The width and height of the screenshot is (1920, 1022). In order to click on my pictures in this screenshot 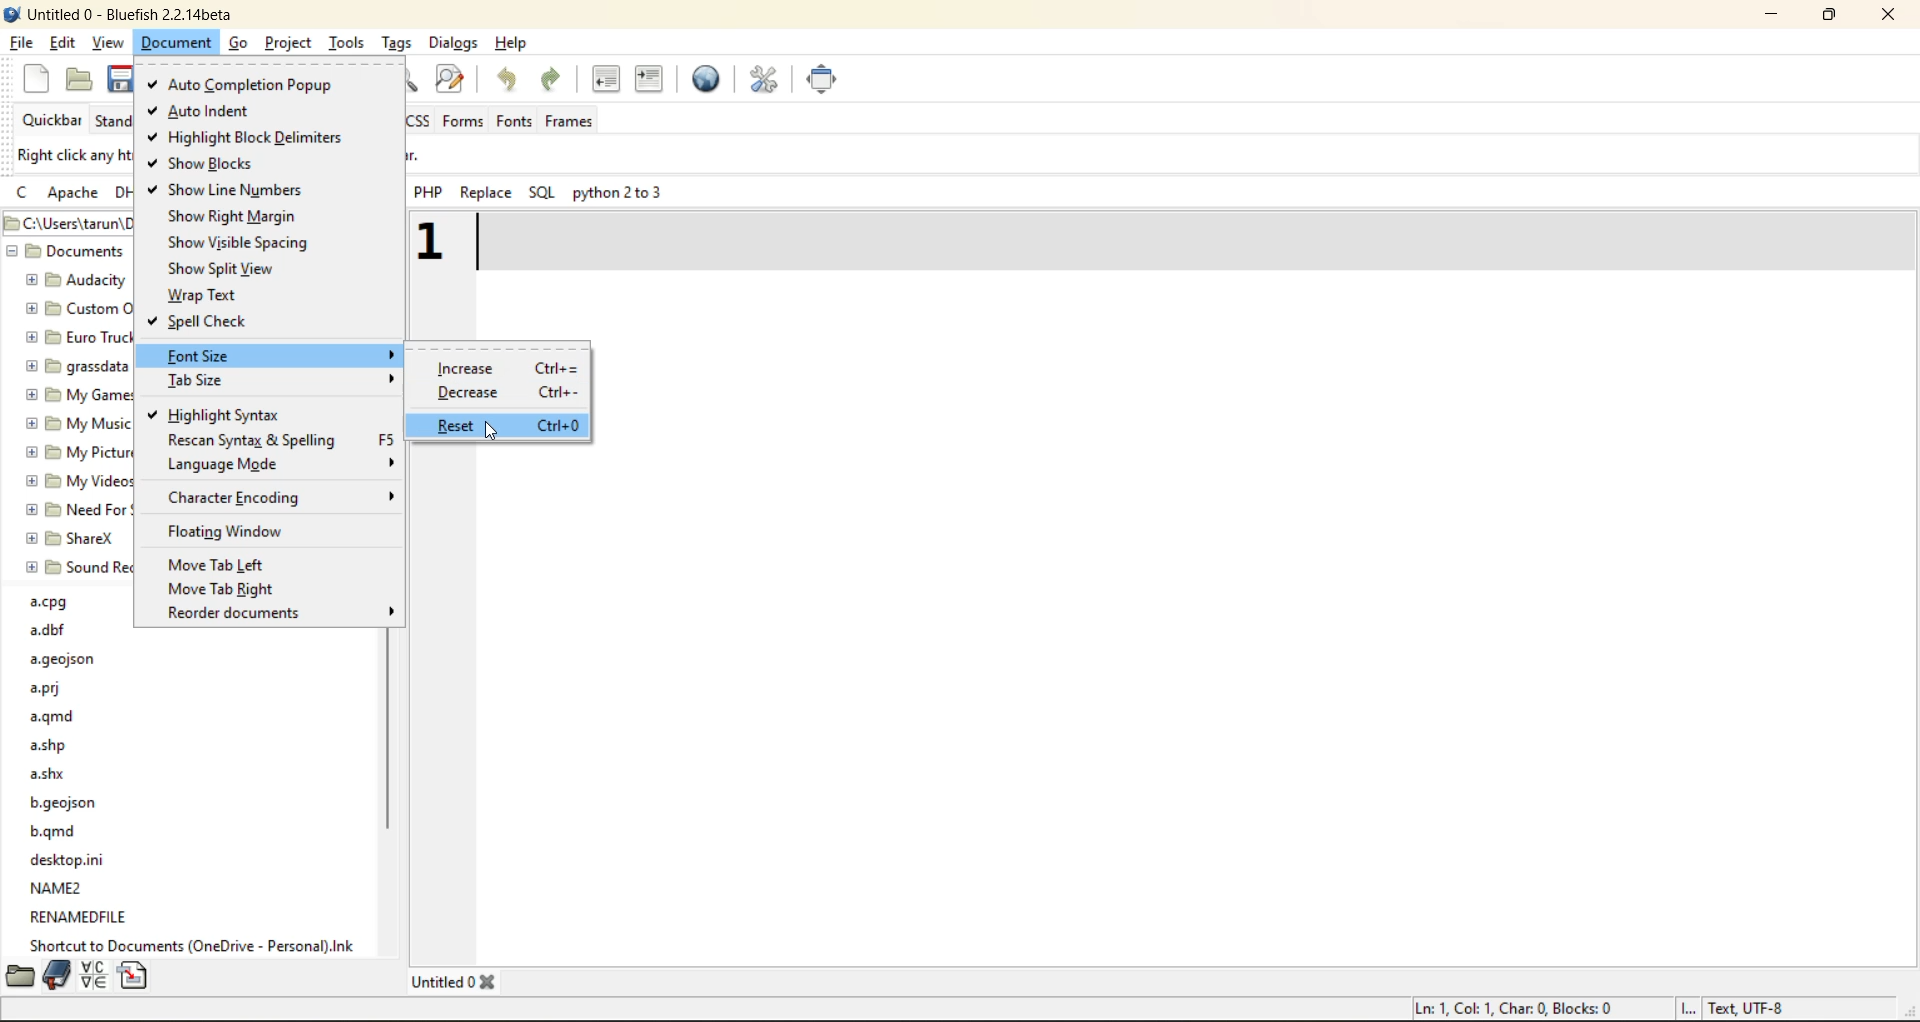, I will do `click(89, 454)`.